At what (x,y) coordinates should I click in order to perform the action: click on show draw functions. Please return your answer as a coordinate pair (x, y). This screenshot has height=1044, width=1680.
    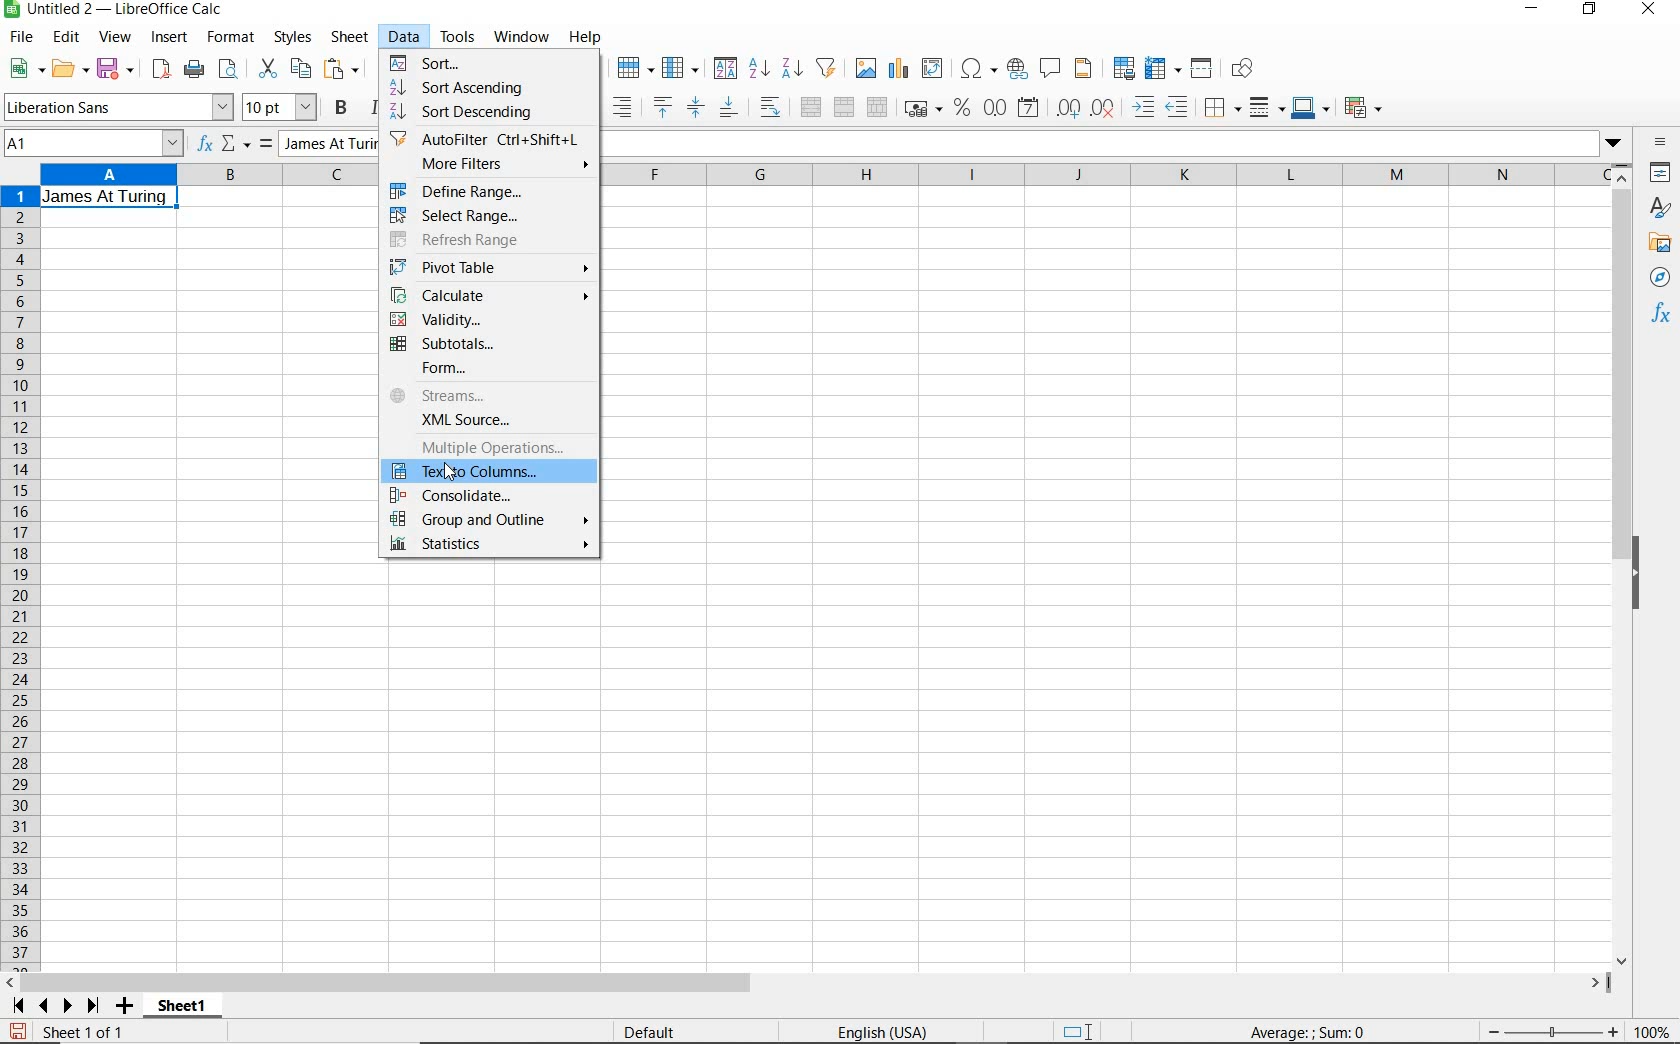
    Looking at the image, I should click on (1248, 71).